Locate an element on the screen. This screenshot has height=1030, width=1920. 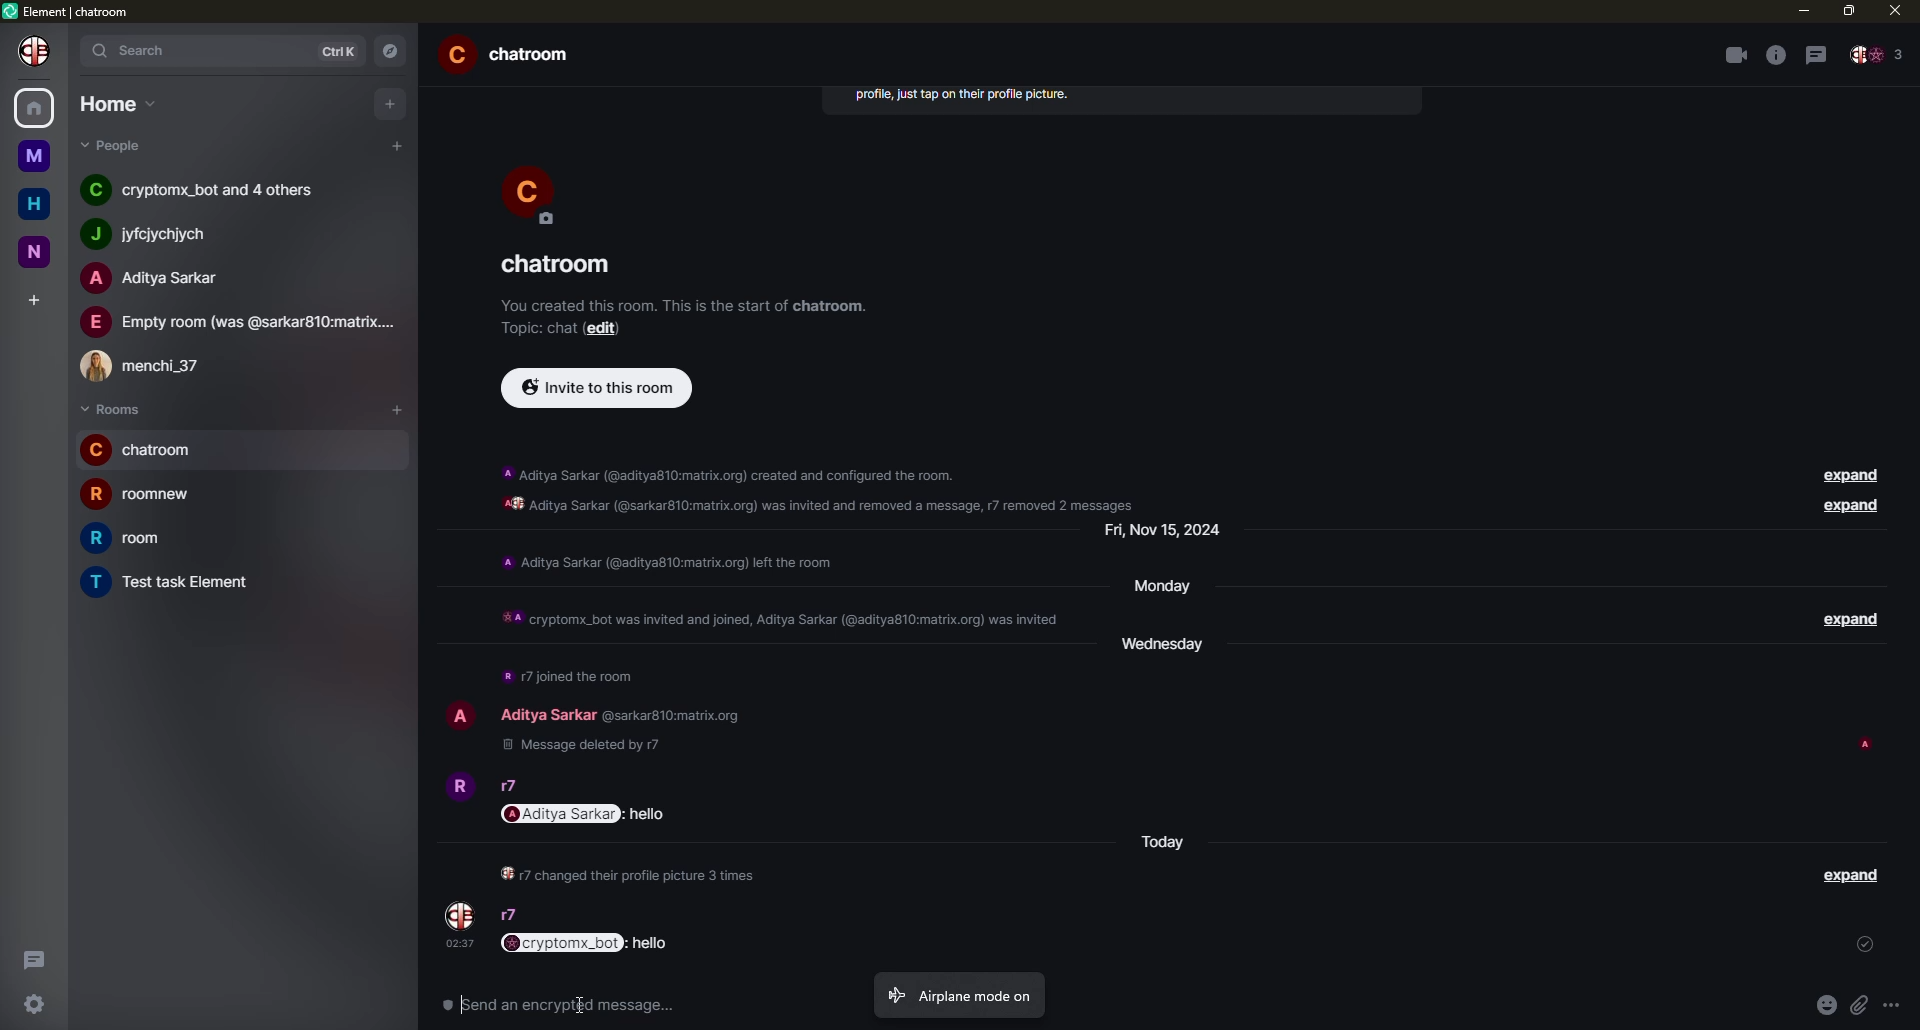
attach is located at coordinates (1861, 1006).